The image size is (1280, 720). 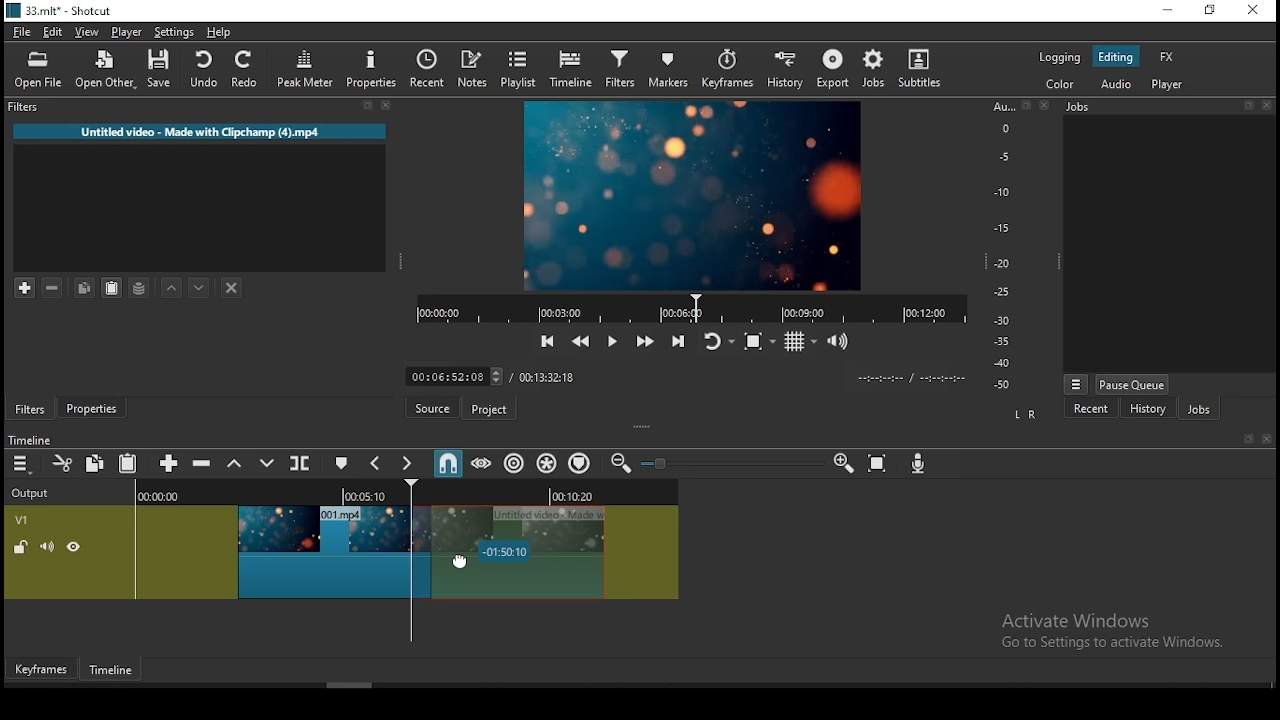 I want to click on play quickly forward, so click(x=641, y=338).